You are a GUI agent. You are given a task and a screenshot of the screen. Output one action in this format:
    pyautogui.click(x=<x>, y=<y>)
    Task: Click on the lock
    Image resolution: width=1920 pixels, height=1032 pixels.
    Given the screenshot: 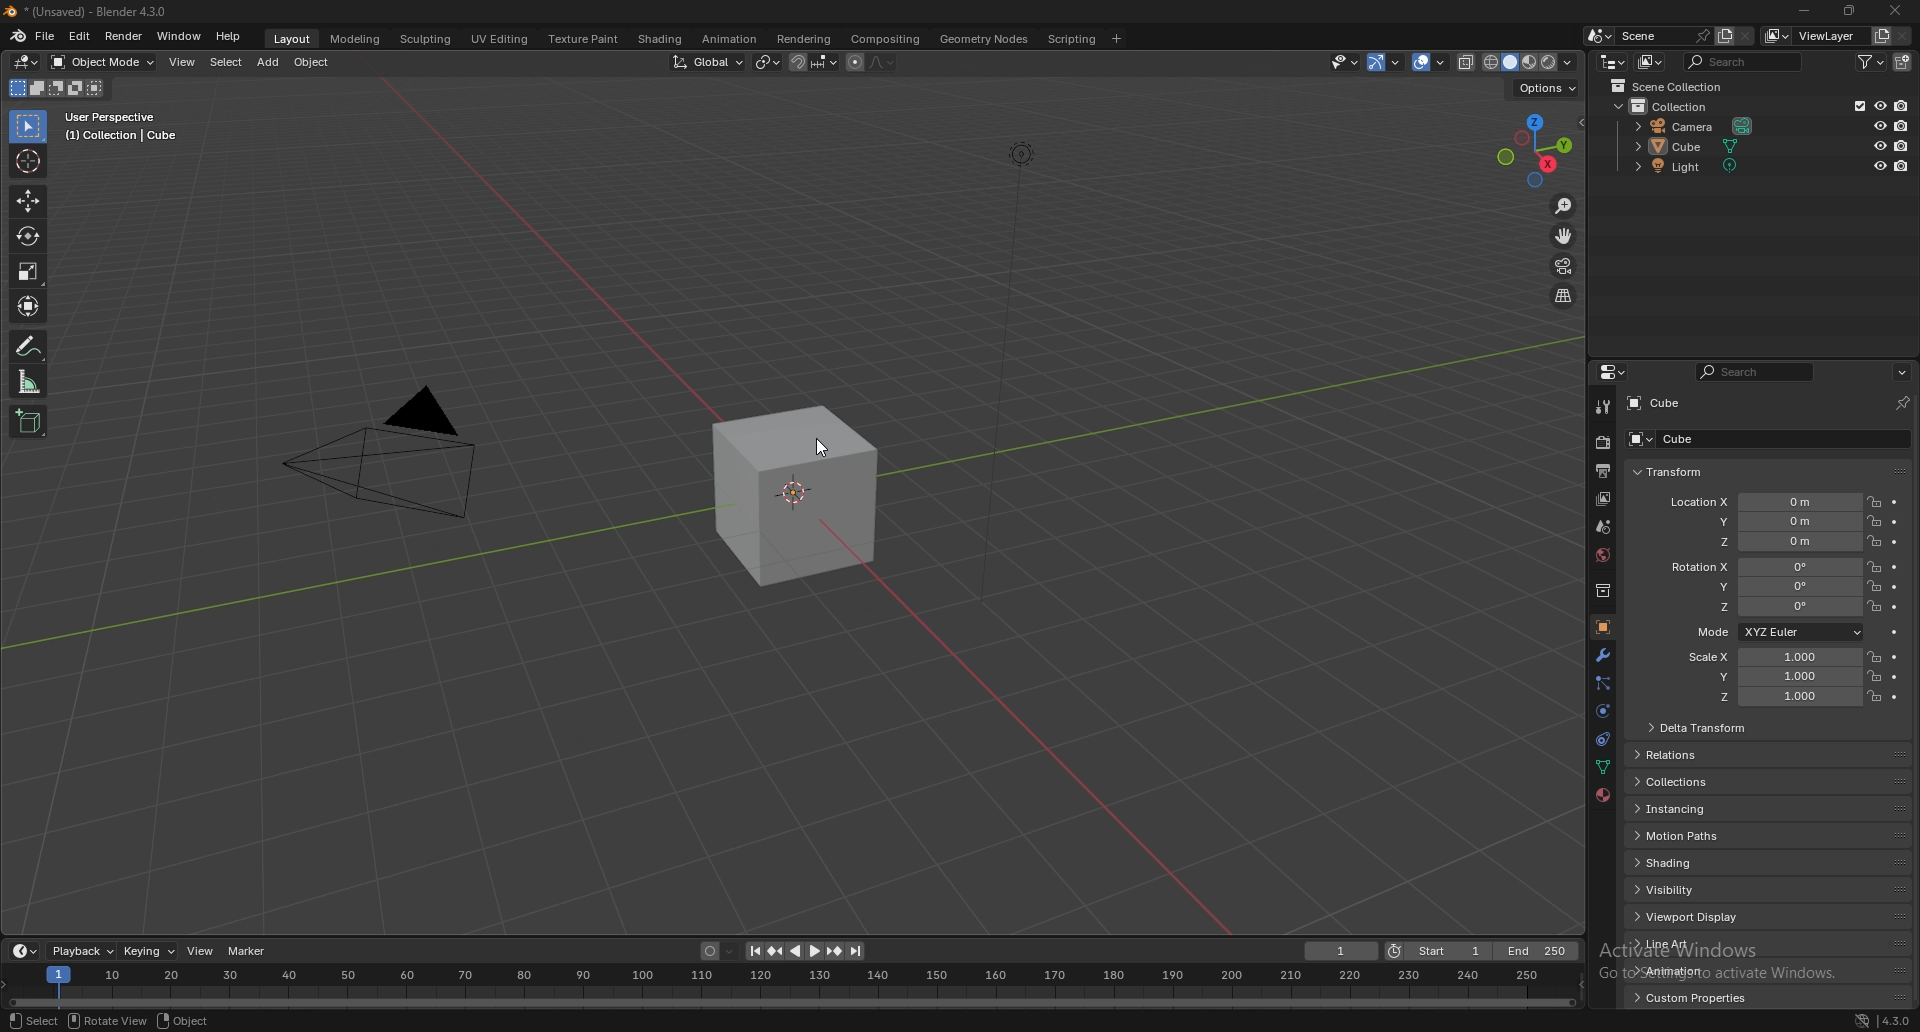 What is the action you would take?
    pyautogui.click(x=1873, y=676)
    